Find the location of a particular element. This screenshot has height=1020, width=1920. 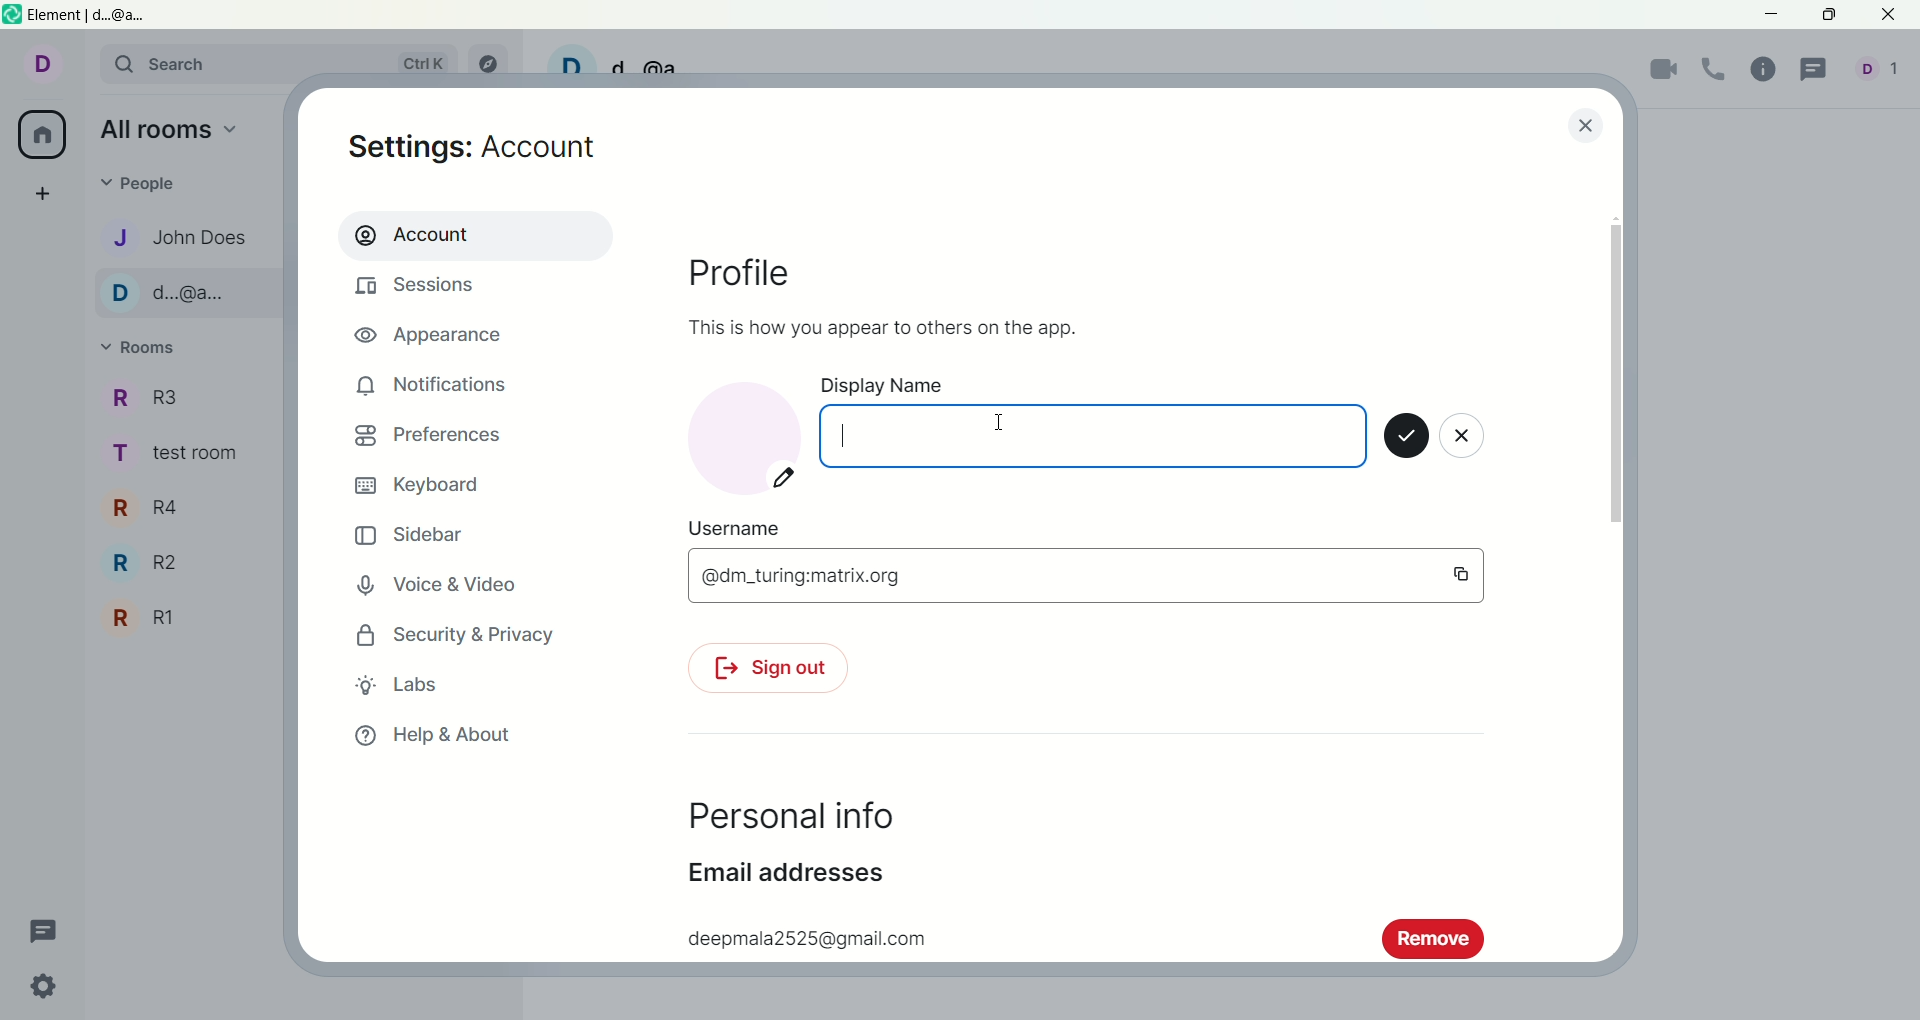

preferences is located at coordinates (428, 439).